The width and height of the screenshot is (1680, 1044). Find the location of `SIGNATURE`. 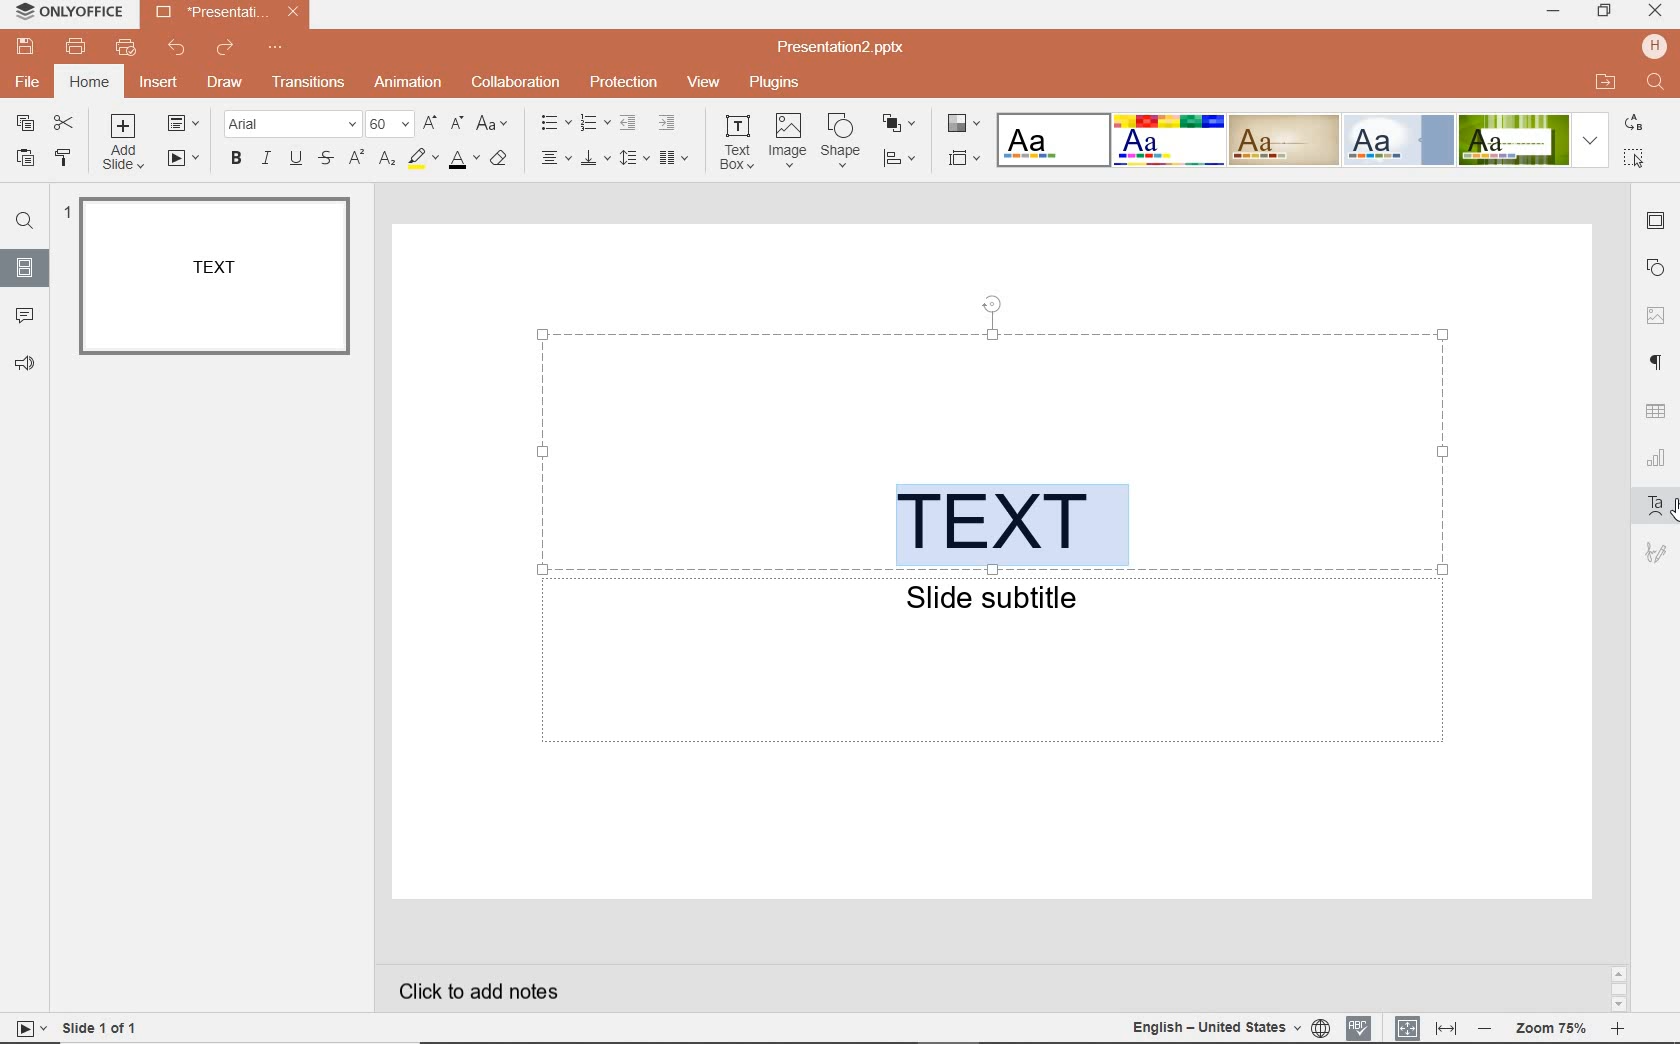

SIGNATURE is located at coordinates (1656, 553).